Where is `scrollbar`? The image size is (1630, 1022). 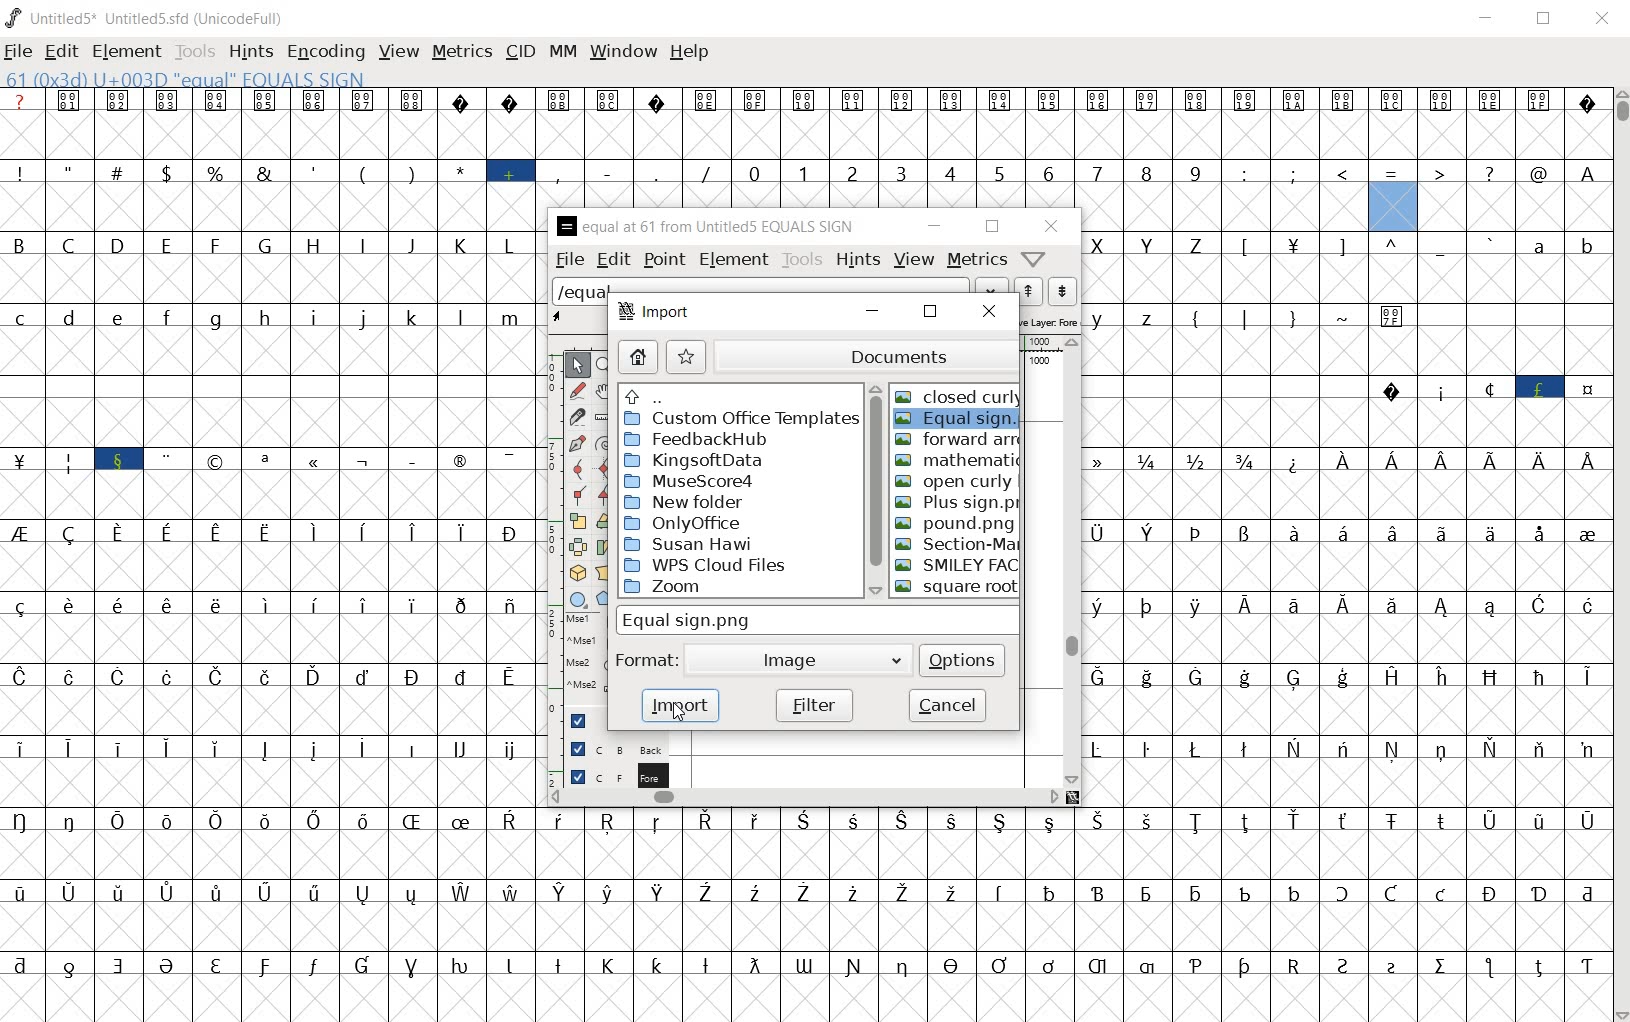
scrollbar is located at coordinates (1620, 555).